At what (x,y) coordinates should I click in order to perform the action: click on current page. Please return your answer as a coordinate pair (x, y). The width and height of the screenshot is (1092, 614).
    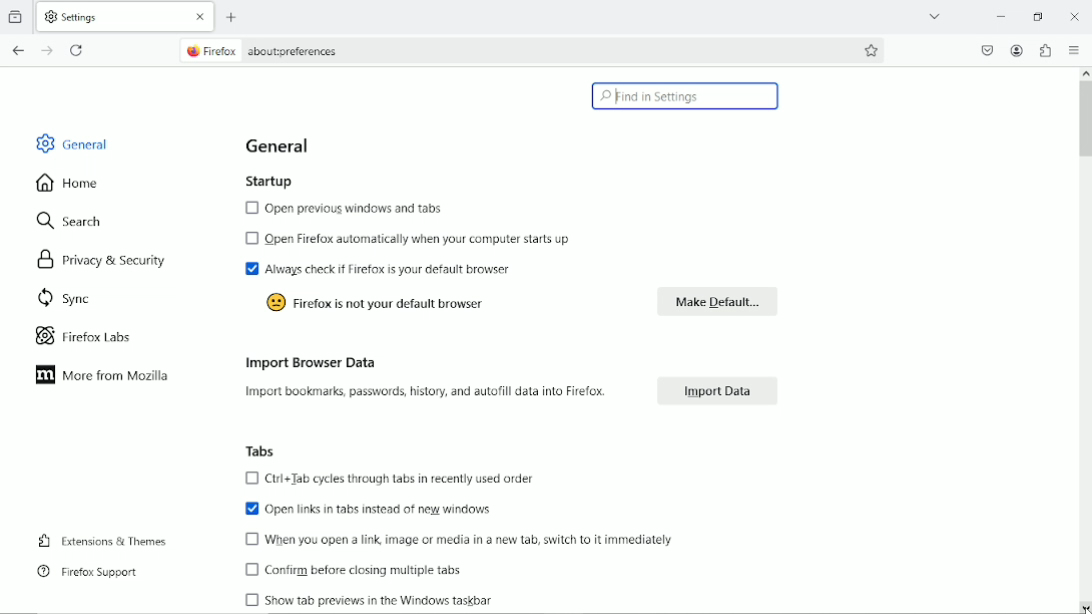
    Looking at the image, I should click on (274, 50).